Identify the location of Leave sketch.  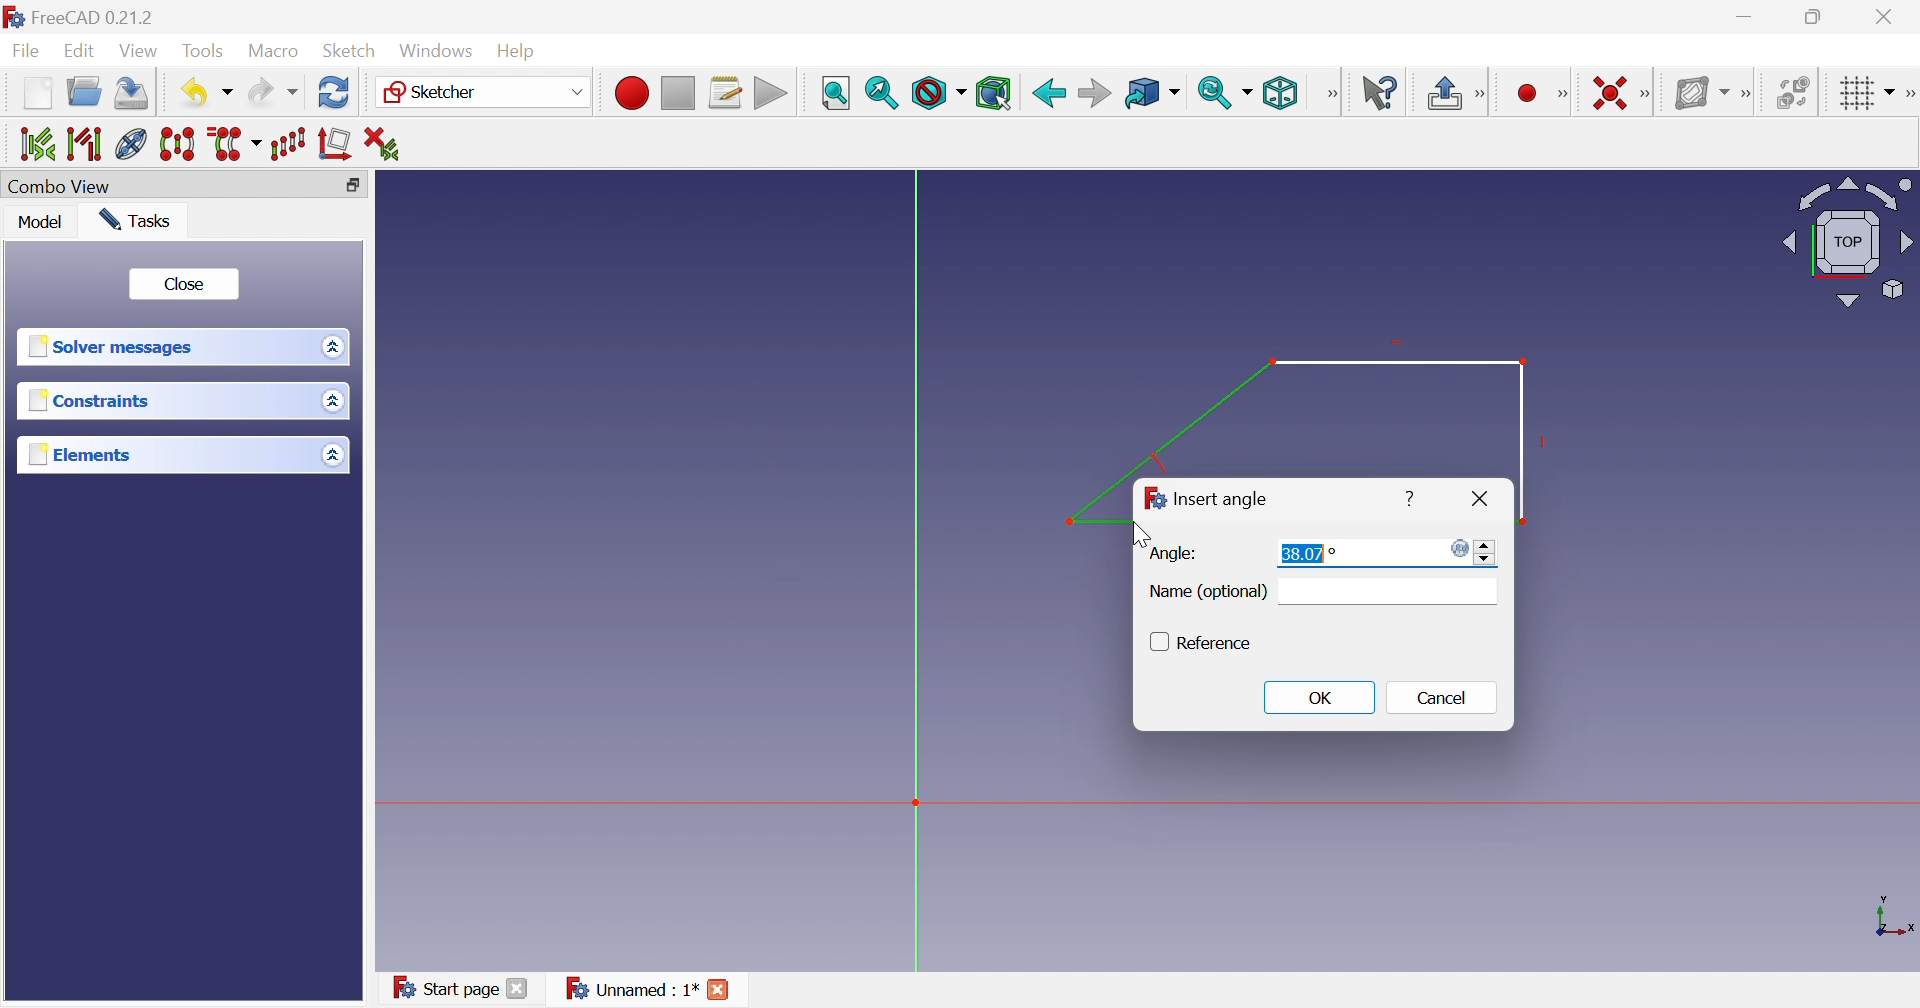
(1442, 95).